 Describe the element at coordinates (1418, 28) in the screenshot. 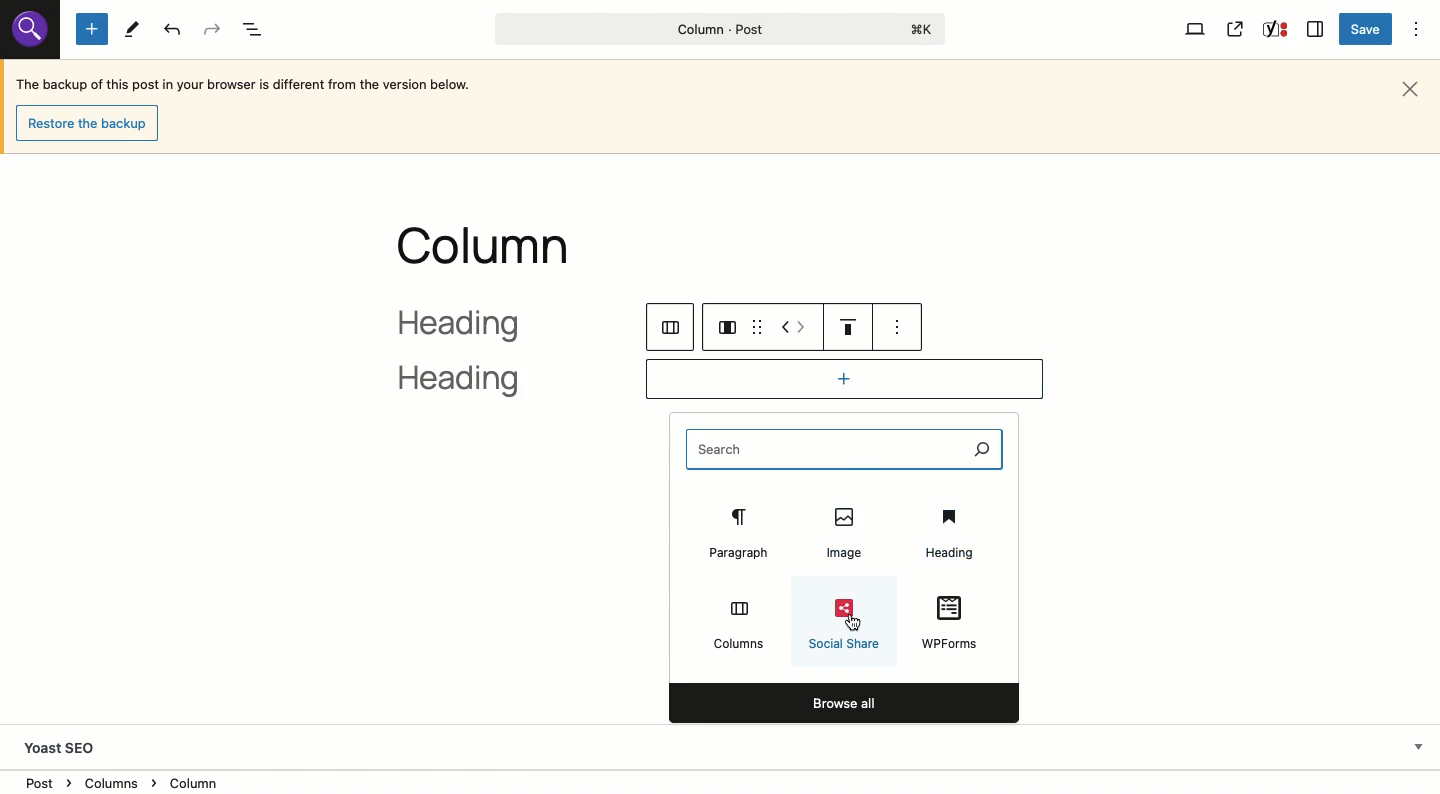

I see `Options` at that location.